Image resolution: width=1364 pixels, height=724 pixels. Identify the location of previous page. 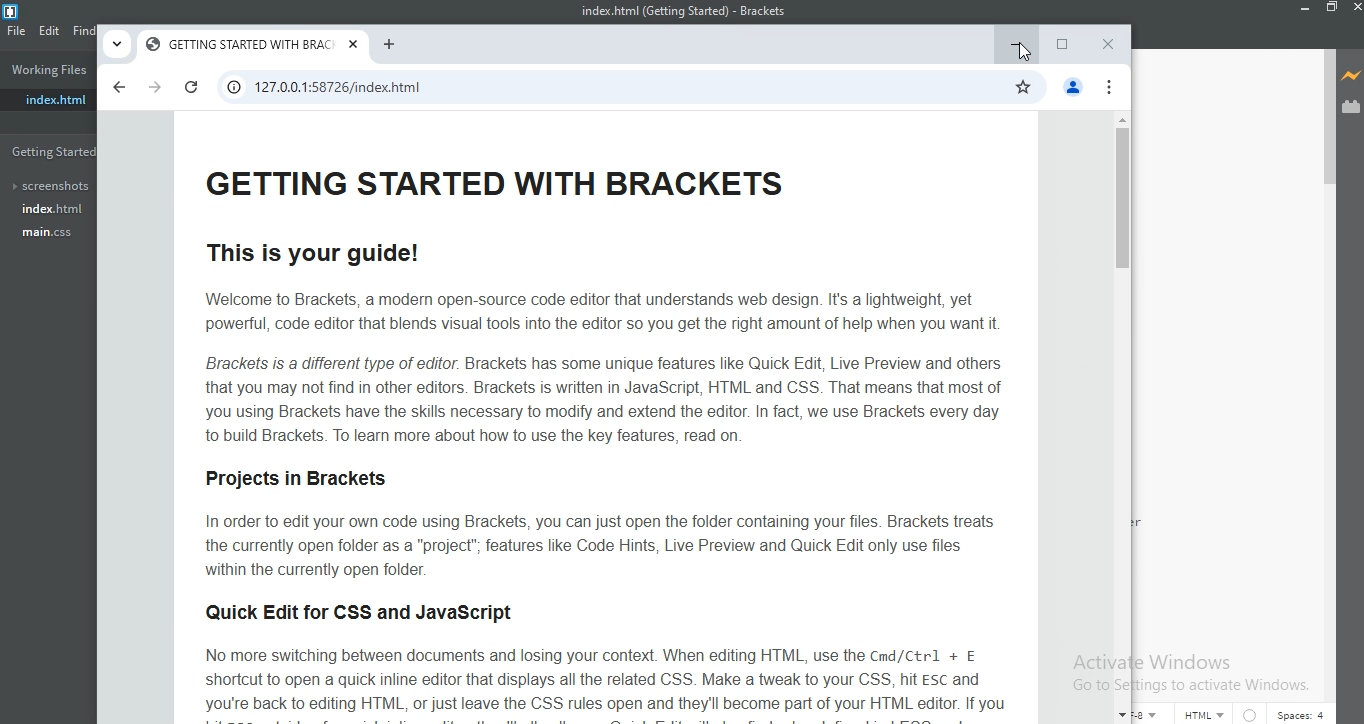
(119, 85).